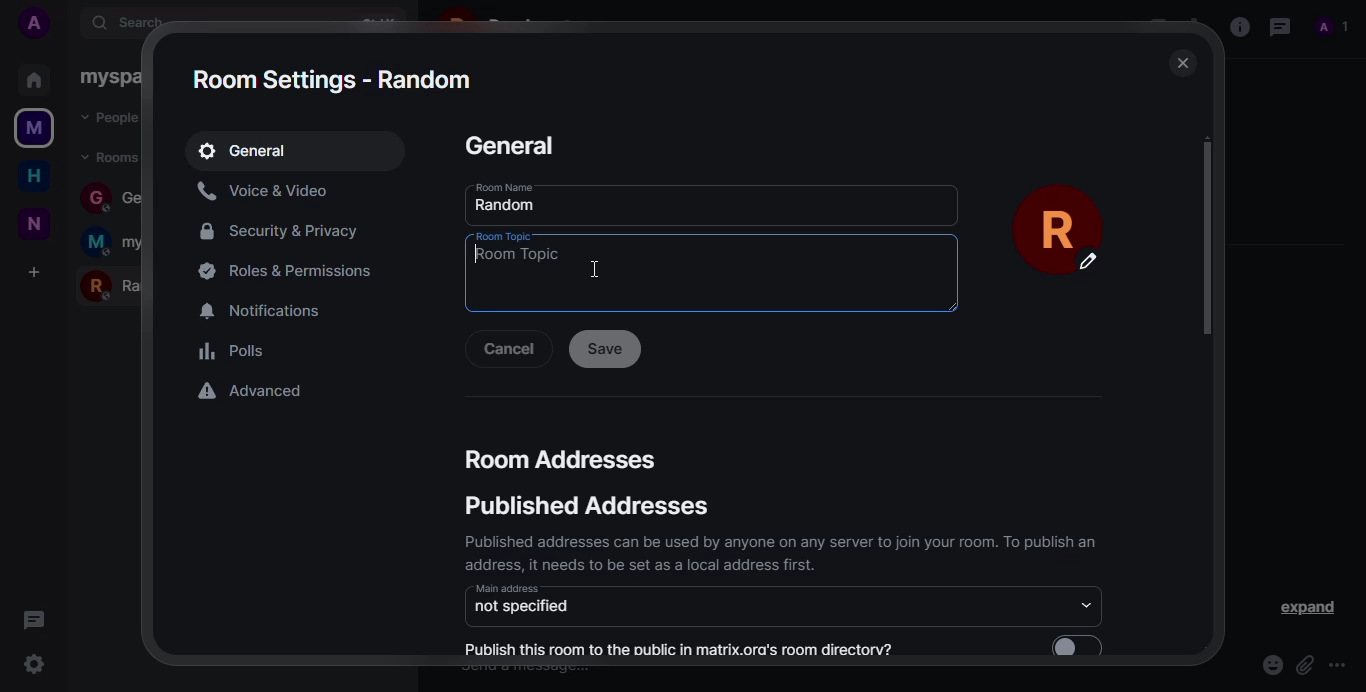 Image resolution: width=1366 pixels, height=692 pixels. What do you see at coordinates (1066, 230) in the screenshot?
I see `profile pic` at bounding box center [1066, 230].